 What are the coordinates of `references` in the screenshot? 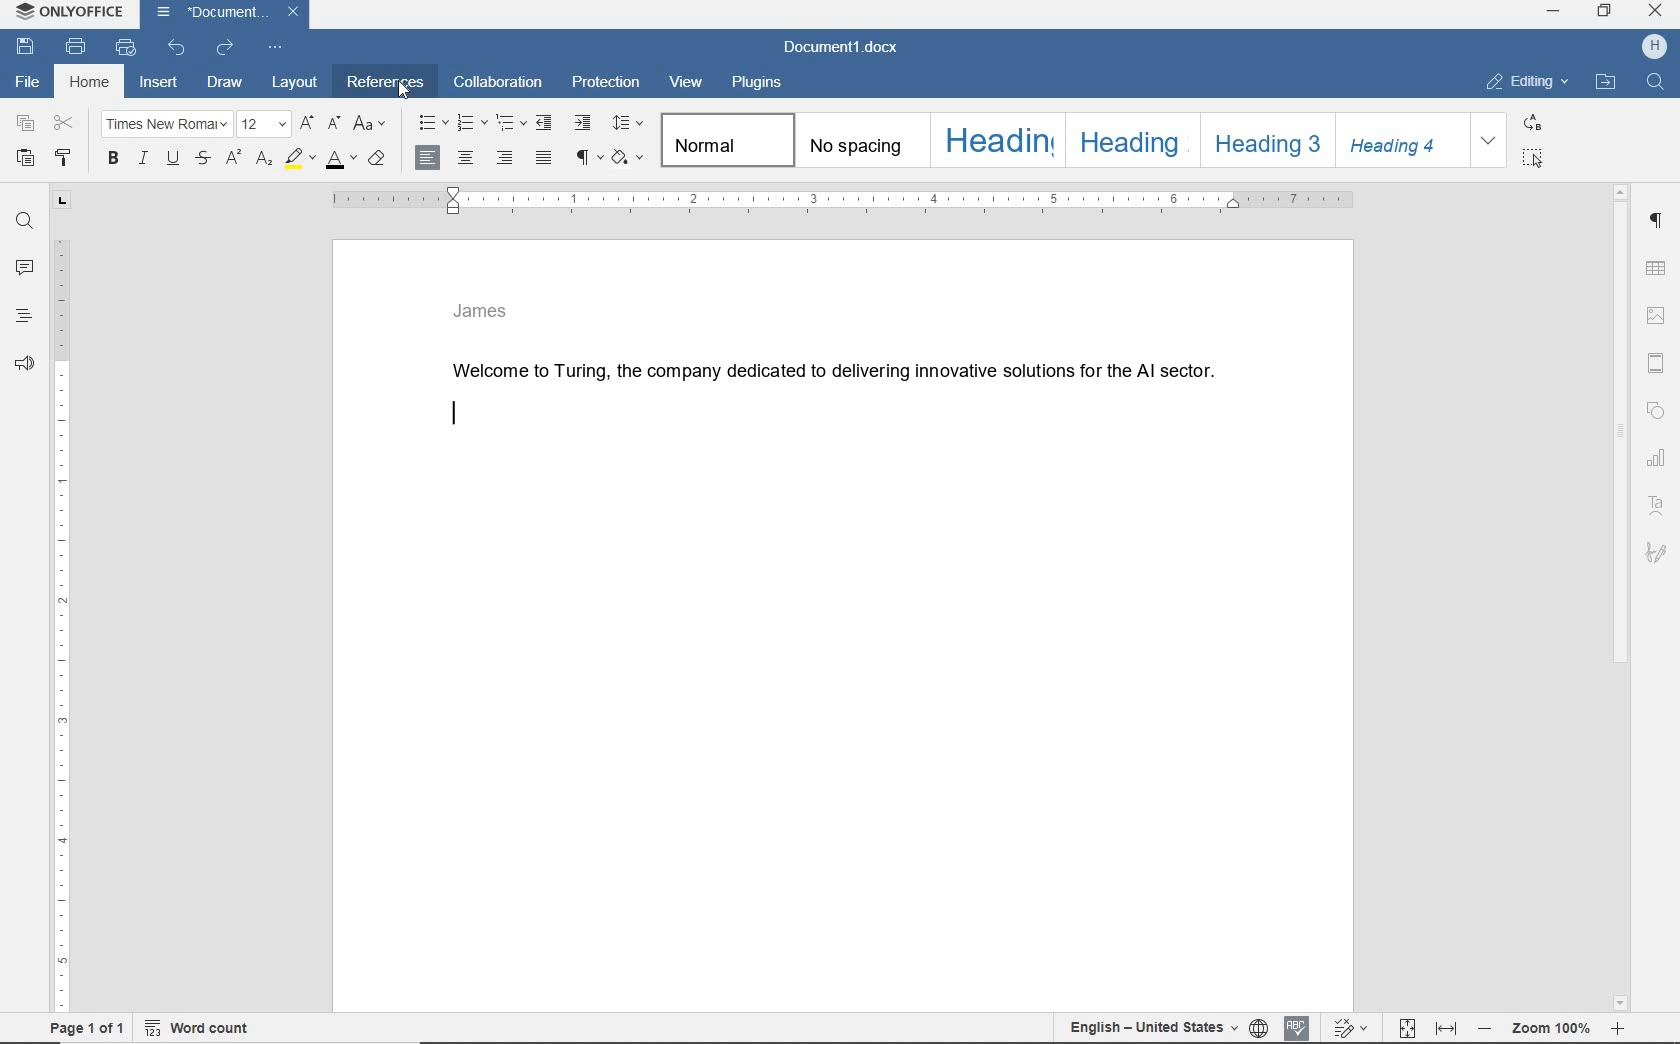 It's located at (383, 83).